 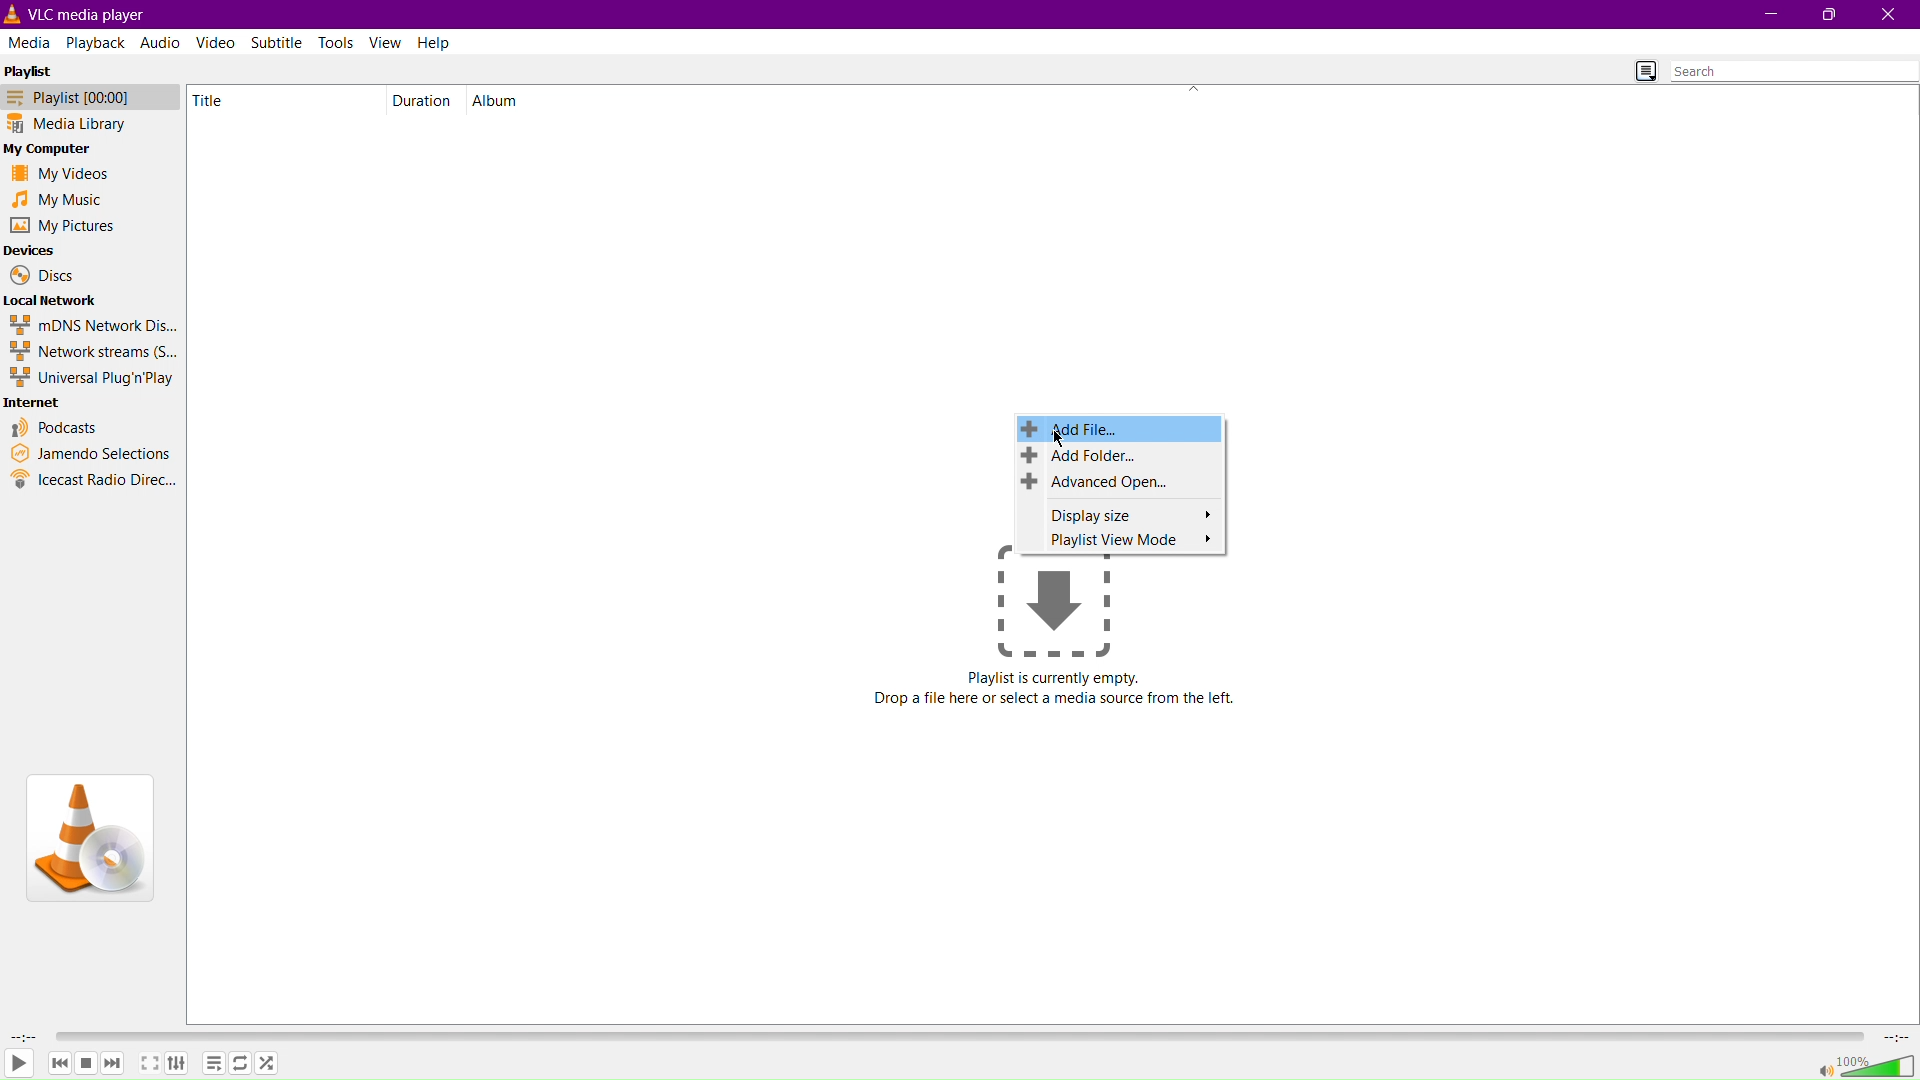 I want to click on Playlist, so click(x=84, y=97).